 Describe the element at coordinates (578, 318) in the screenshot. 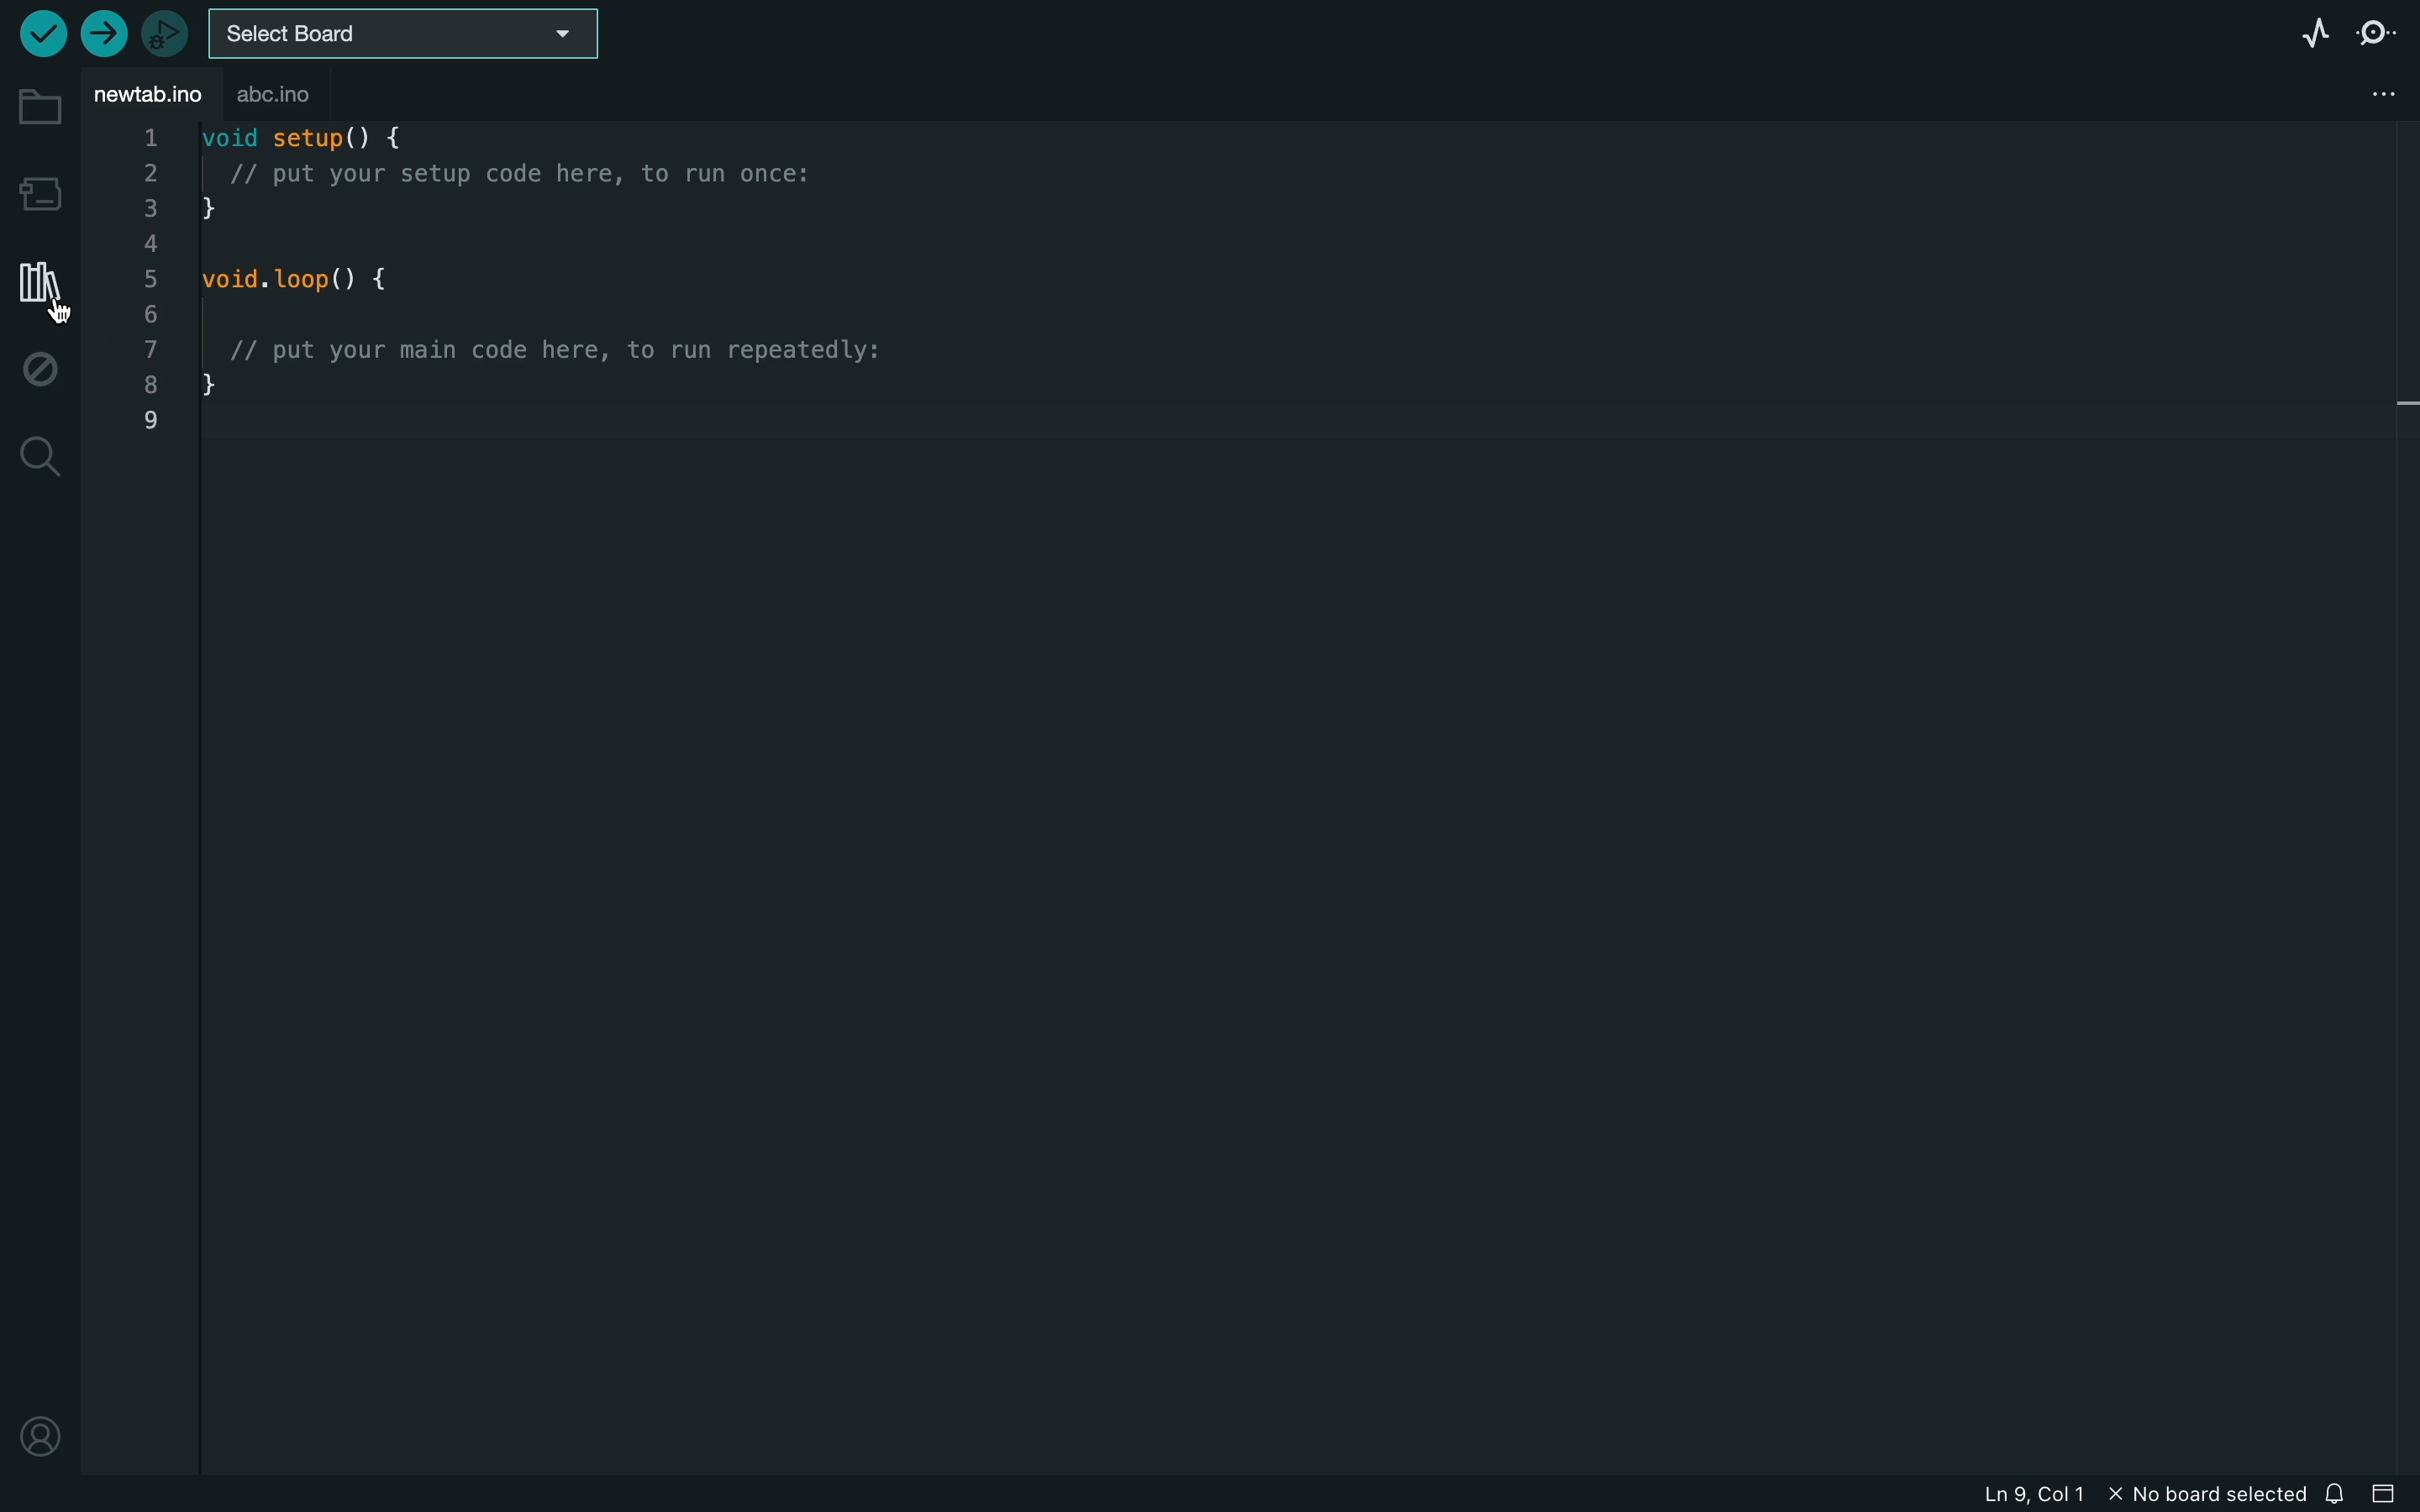

I see `code` at that location.